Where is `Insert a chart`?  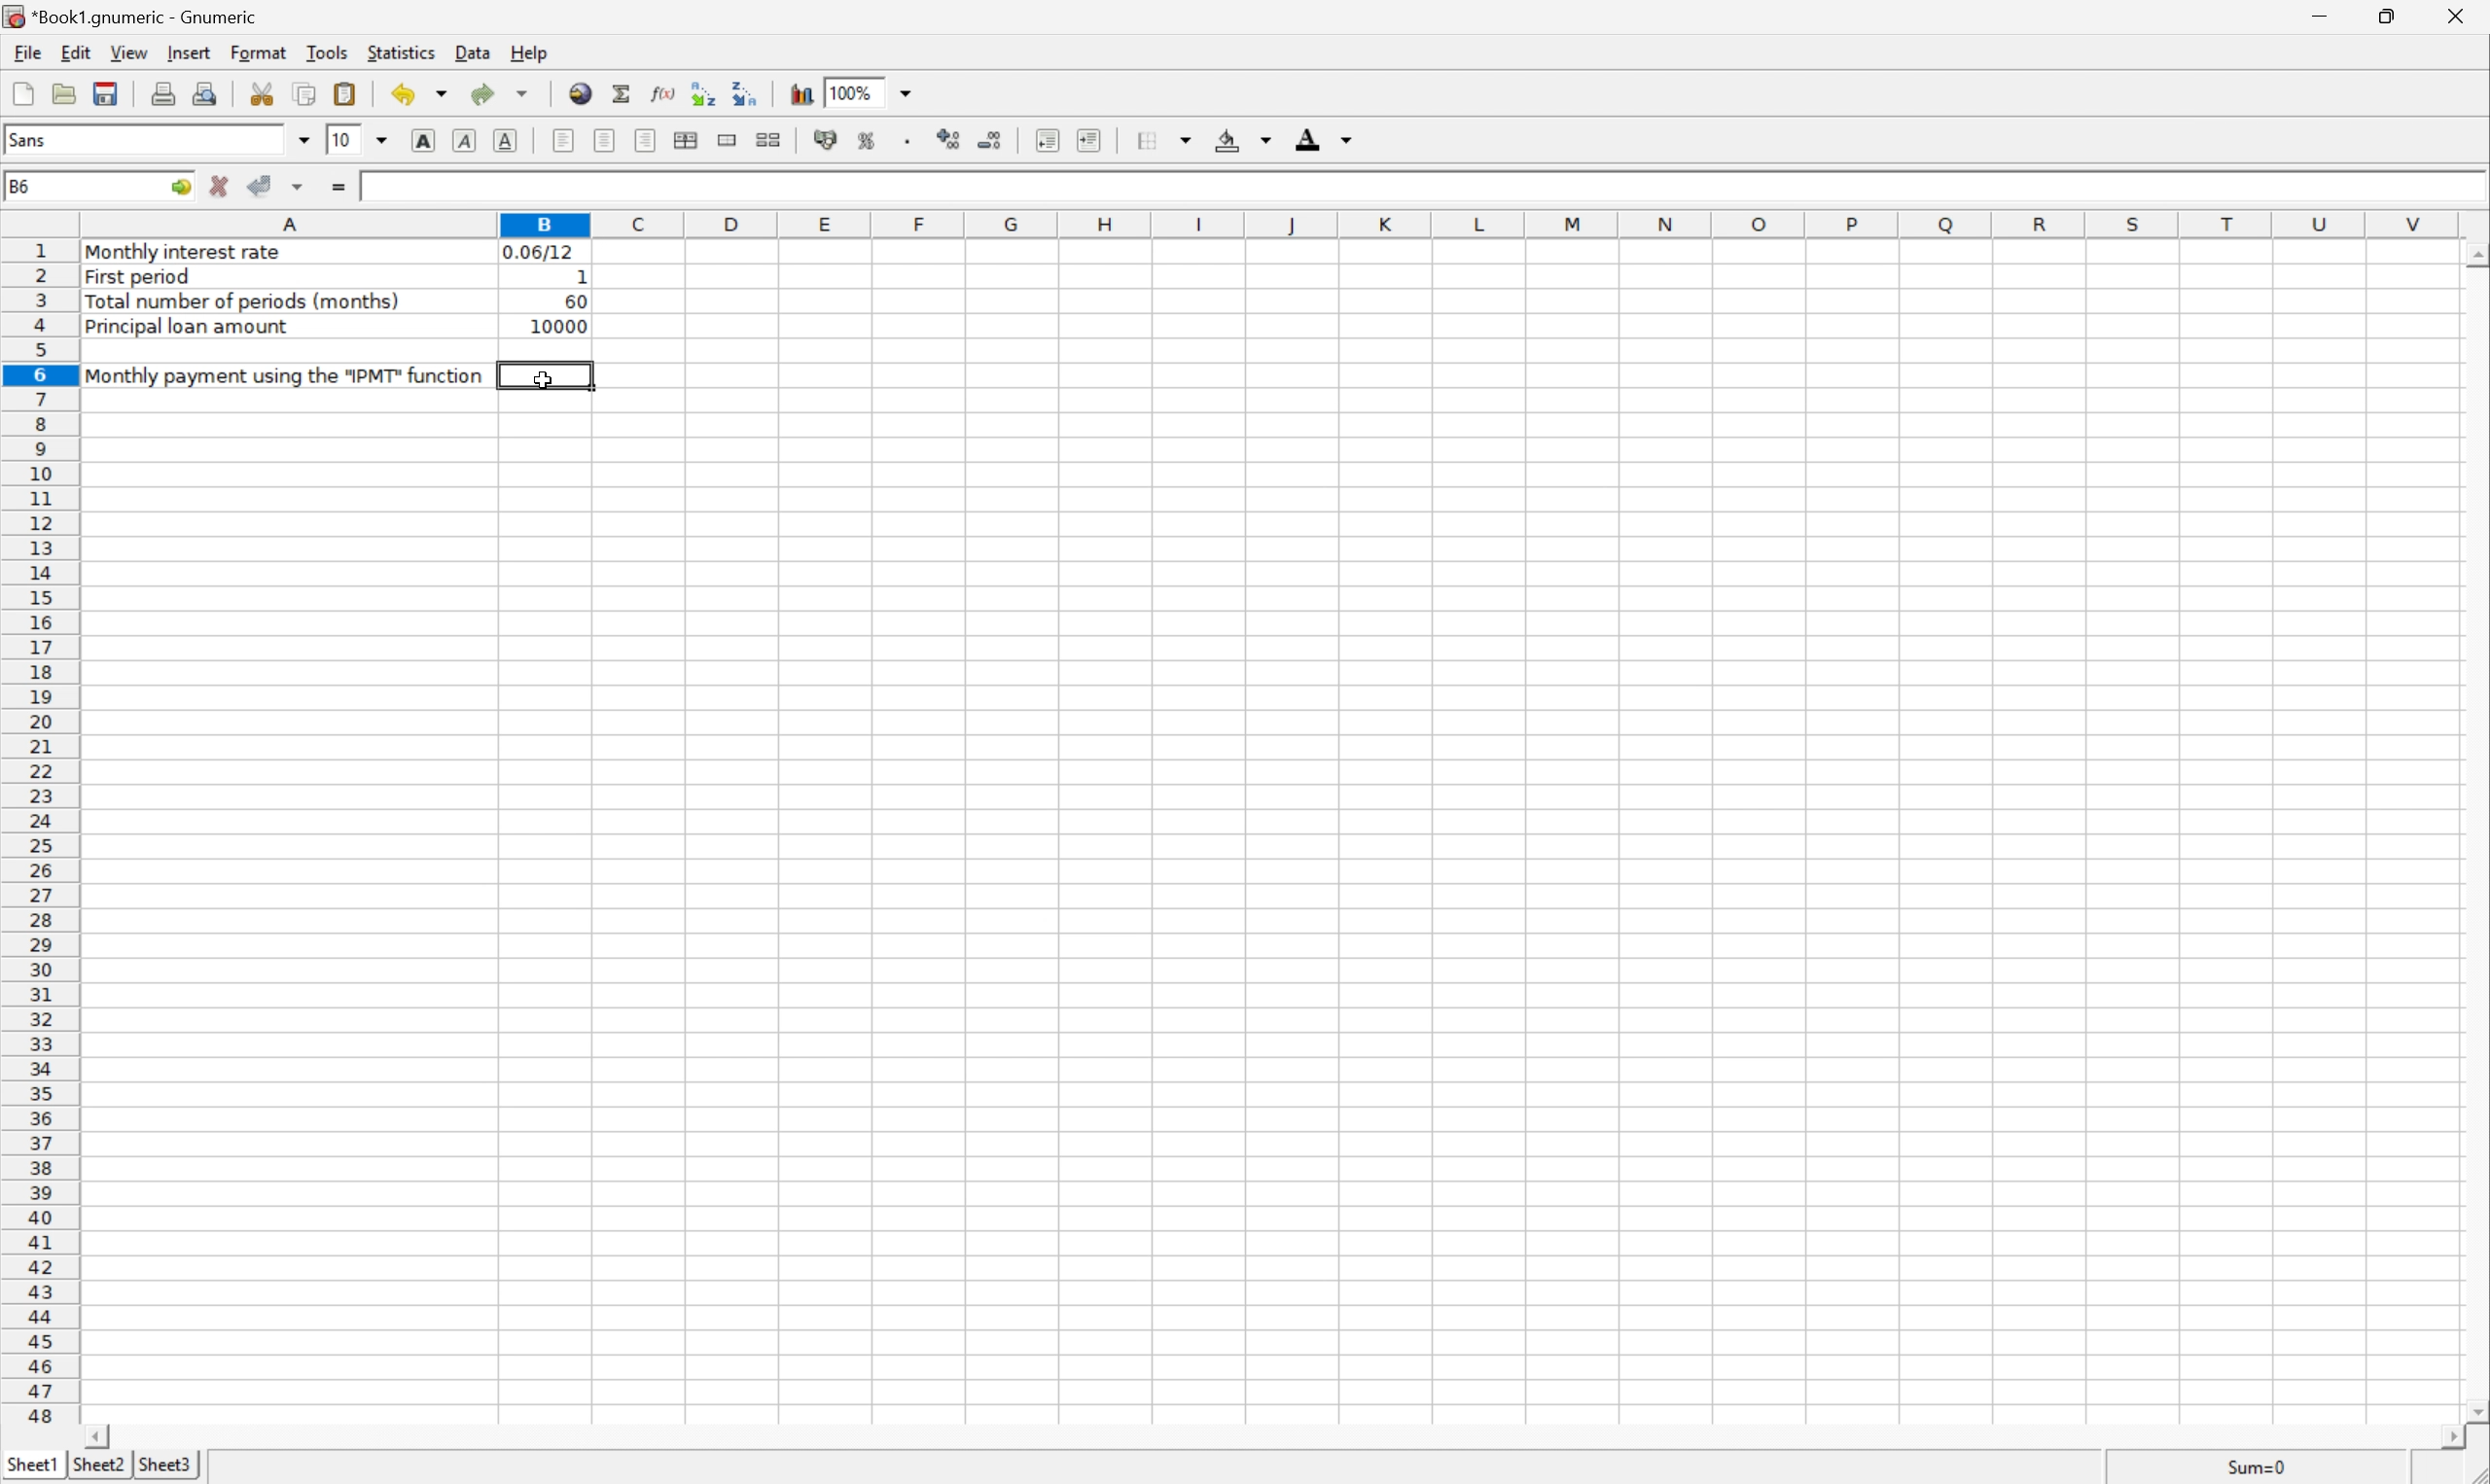
Insert a chart is located at coordinates (802, 93).